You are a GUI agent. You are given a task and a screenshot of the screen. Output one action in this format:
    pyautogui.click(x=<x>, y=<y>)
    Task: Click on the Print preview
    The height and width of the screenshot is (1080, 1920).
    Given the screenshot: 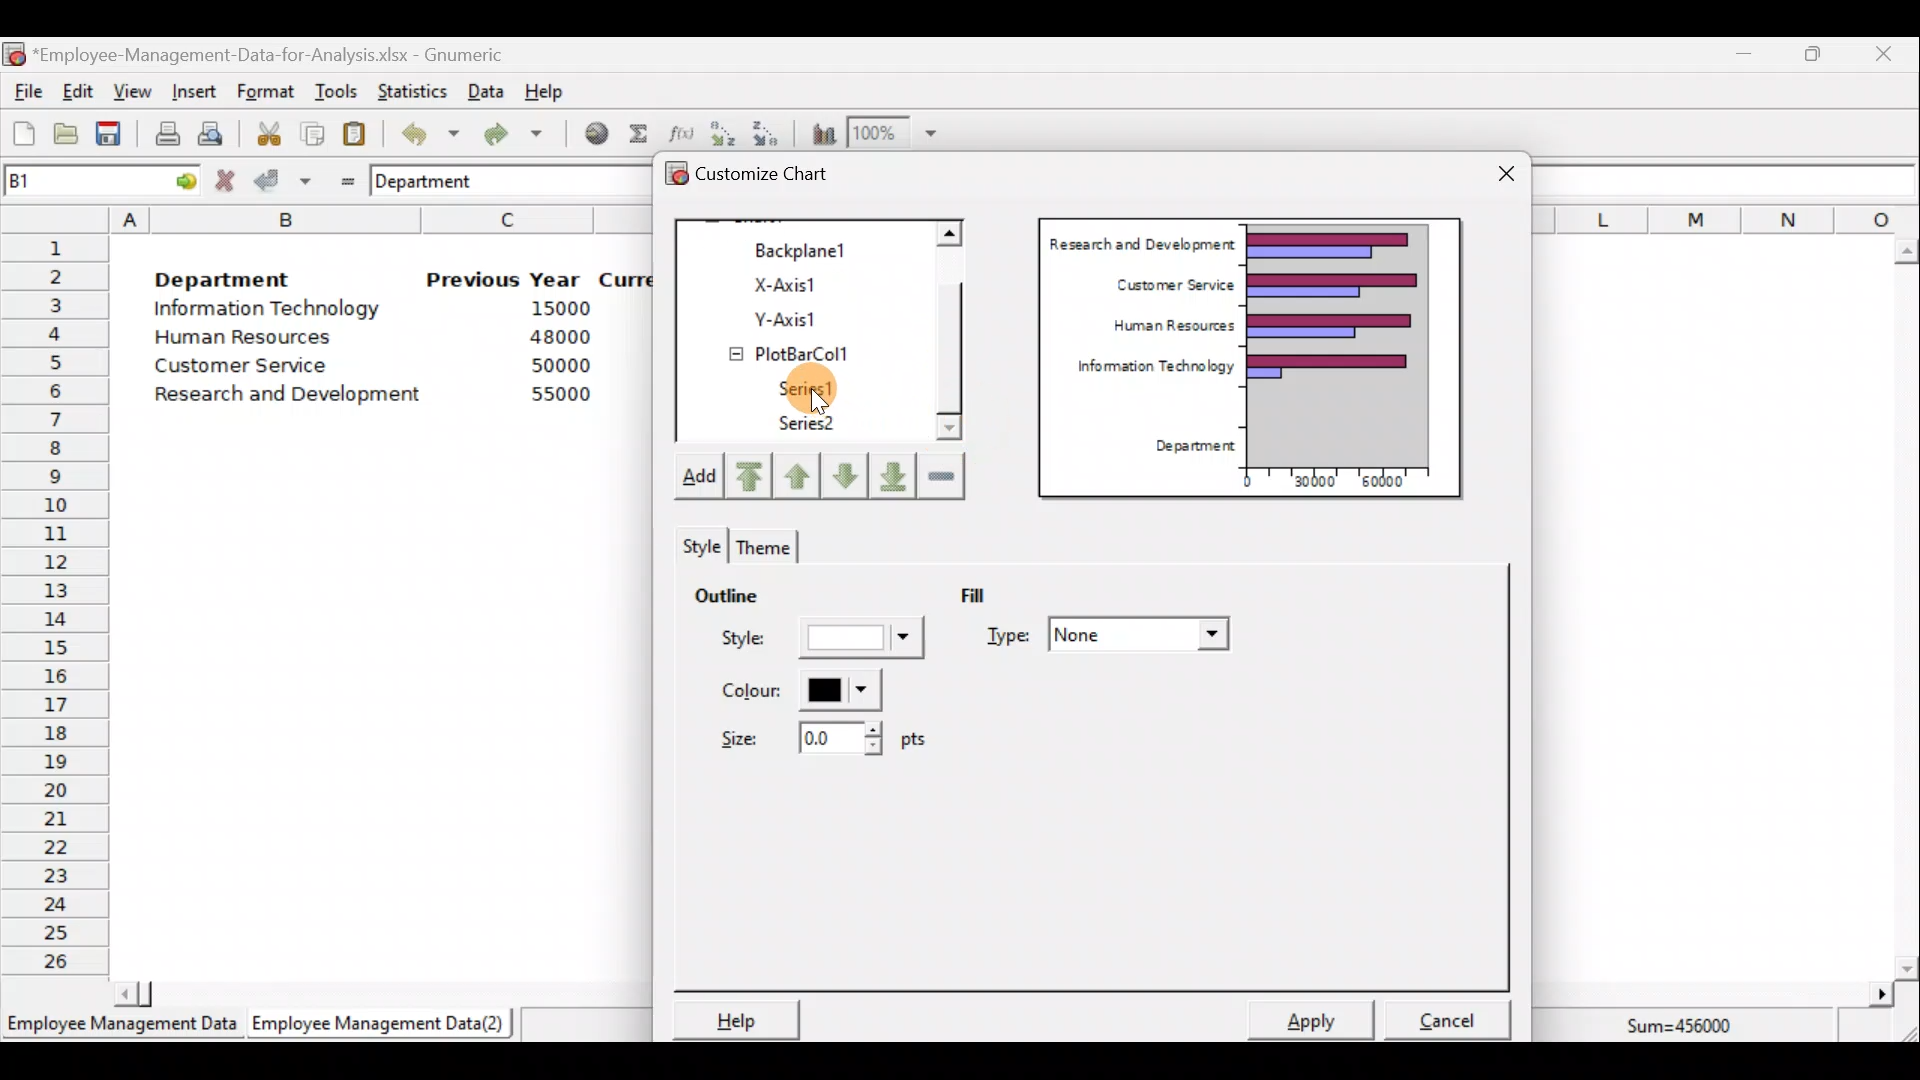 What is the action you would take?
    pyautogui.click(x=210, y=131)
    